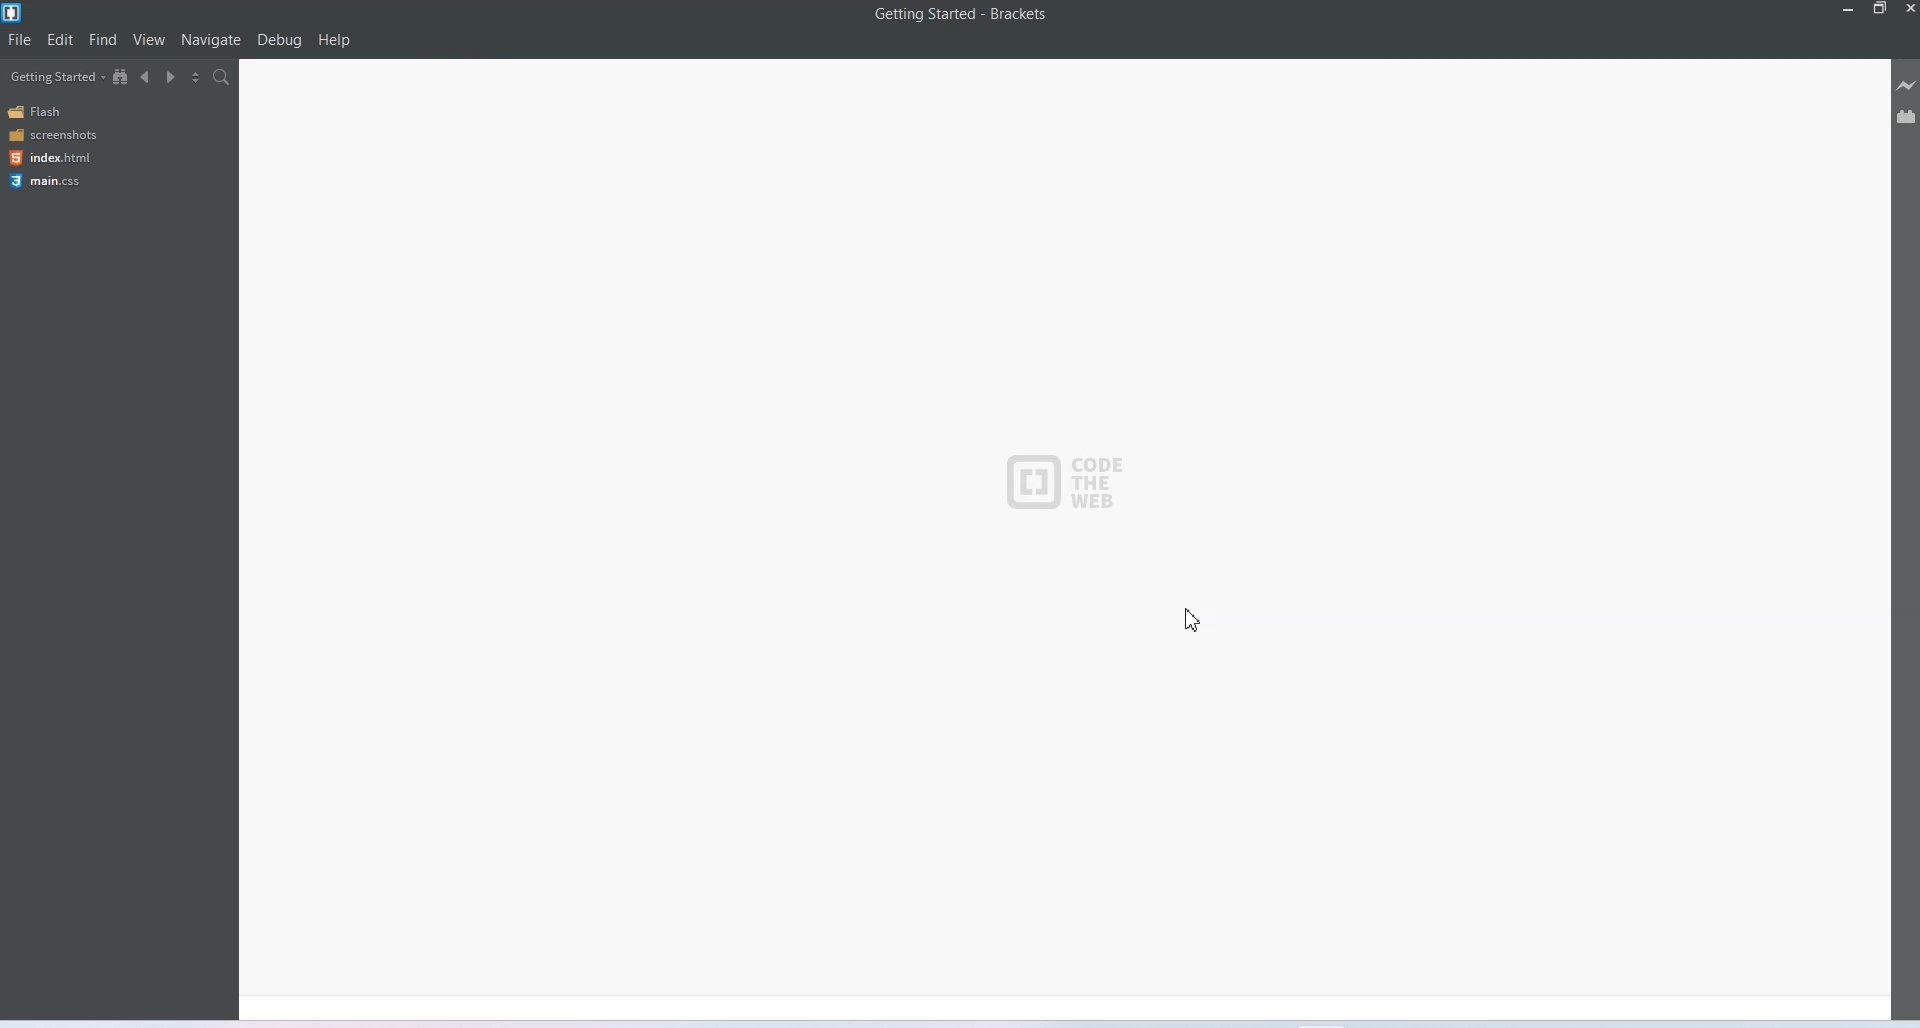 This screenshot has width=1920, height=1028. What do you see at coordinates (1880, 10) in the screenshot?
I see `maximize` at bounding box center [1880, 10].